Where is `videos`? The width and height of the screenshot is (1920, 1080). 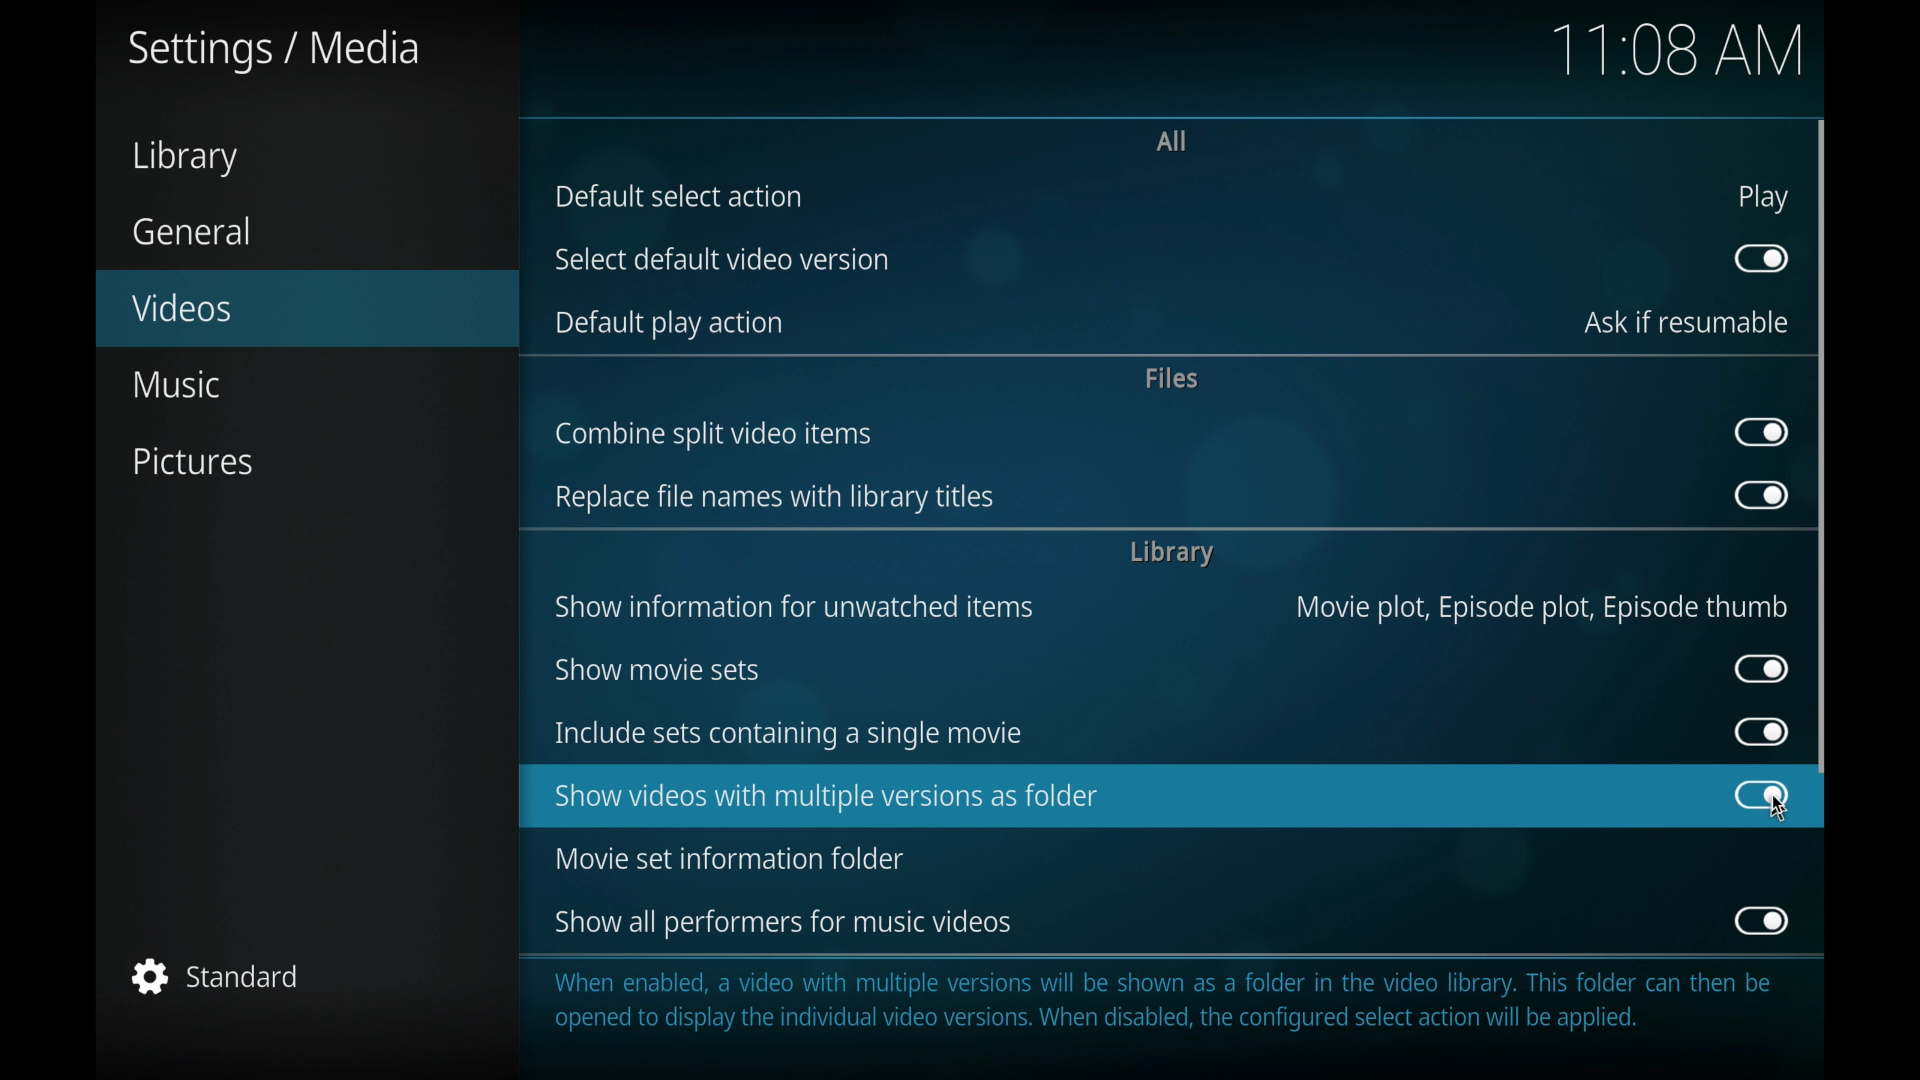 videos is located at coordinates (308, 308).